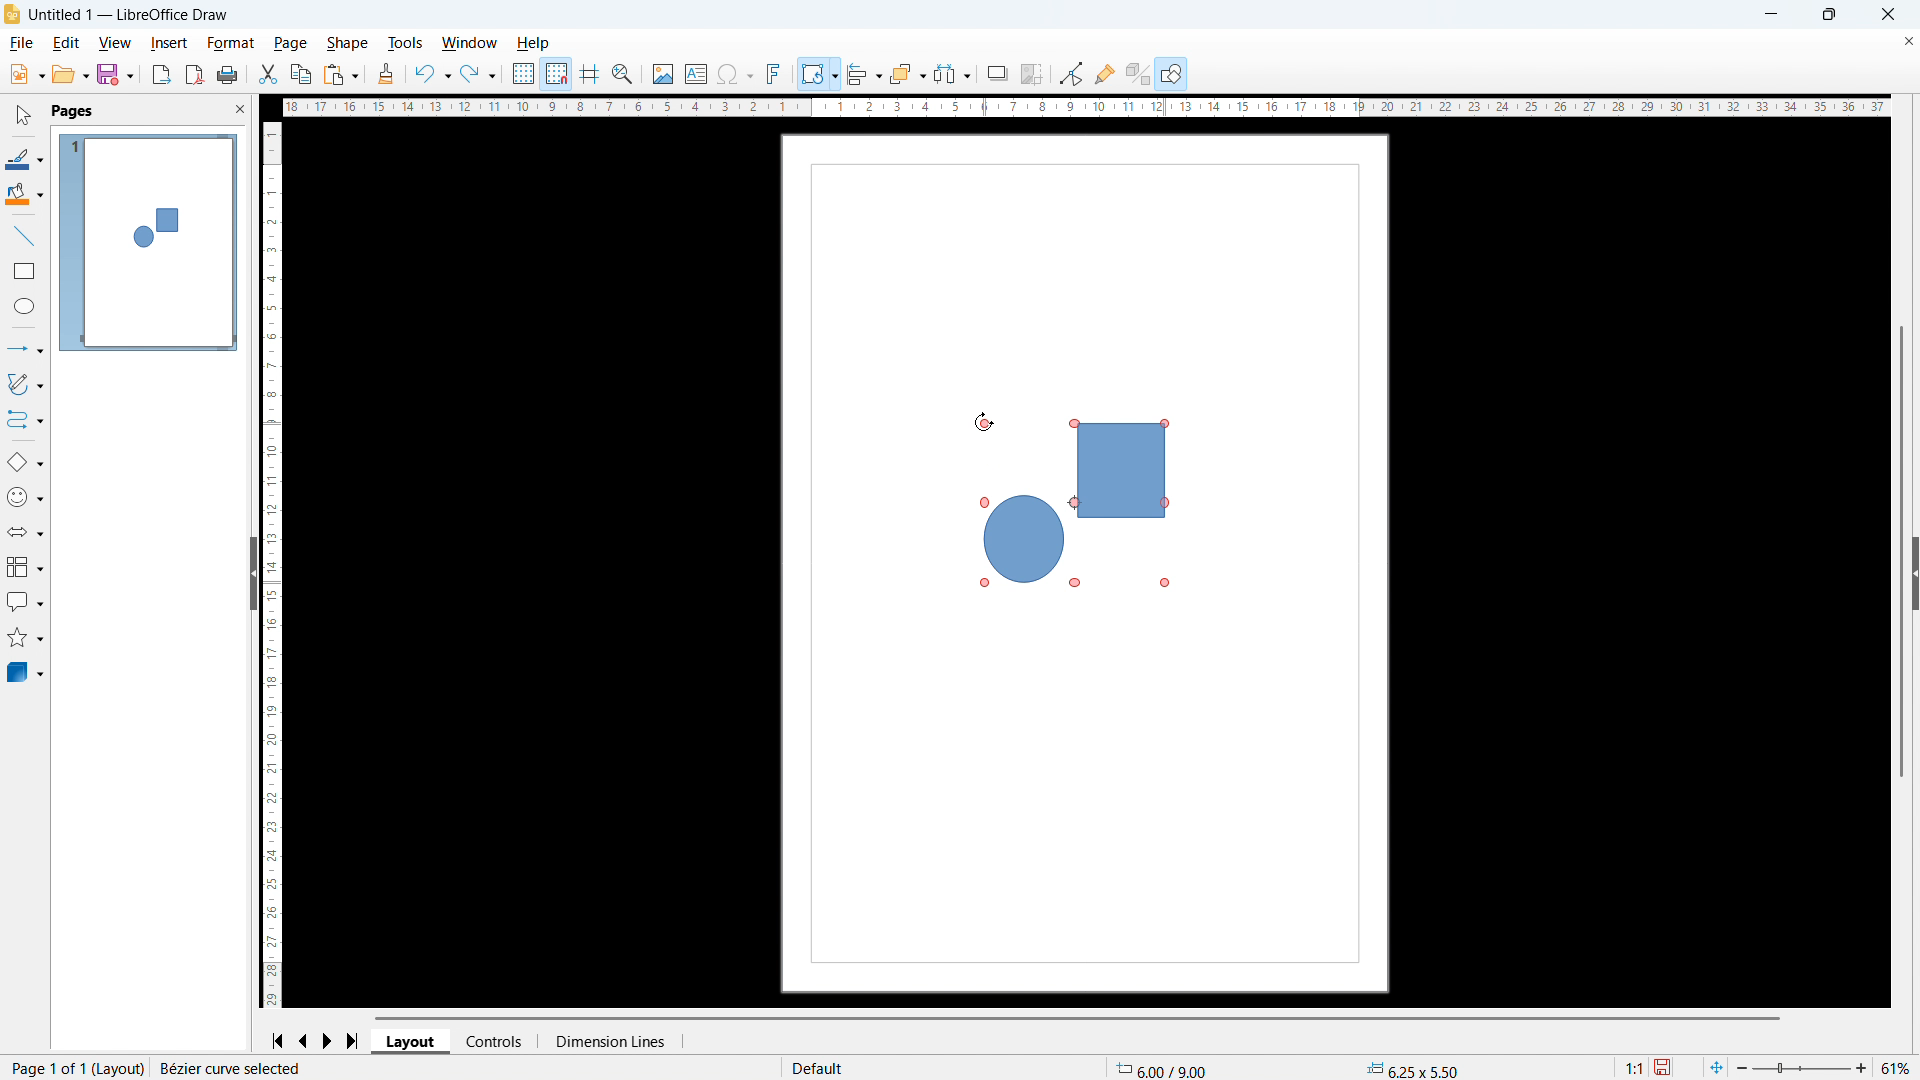 The height and width of the screenshot is (1080, 1920). Describe the element at coordinates (23, 639) in the screenshot. I see `Stars and banners ` at that location.